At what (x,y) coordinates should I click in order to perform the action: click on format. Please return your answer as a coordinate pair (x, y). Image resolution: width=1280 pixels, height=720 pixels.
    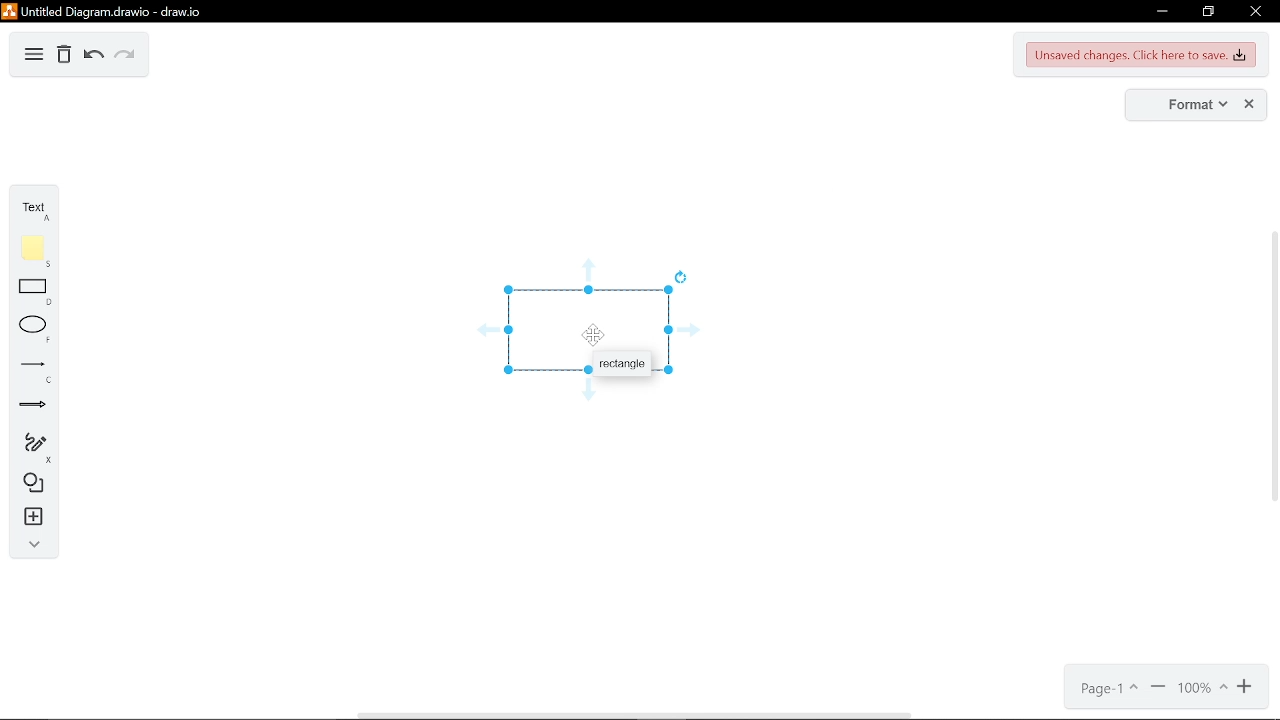
    Looking at the image, I should click on (1196, 105).